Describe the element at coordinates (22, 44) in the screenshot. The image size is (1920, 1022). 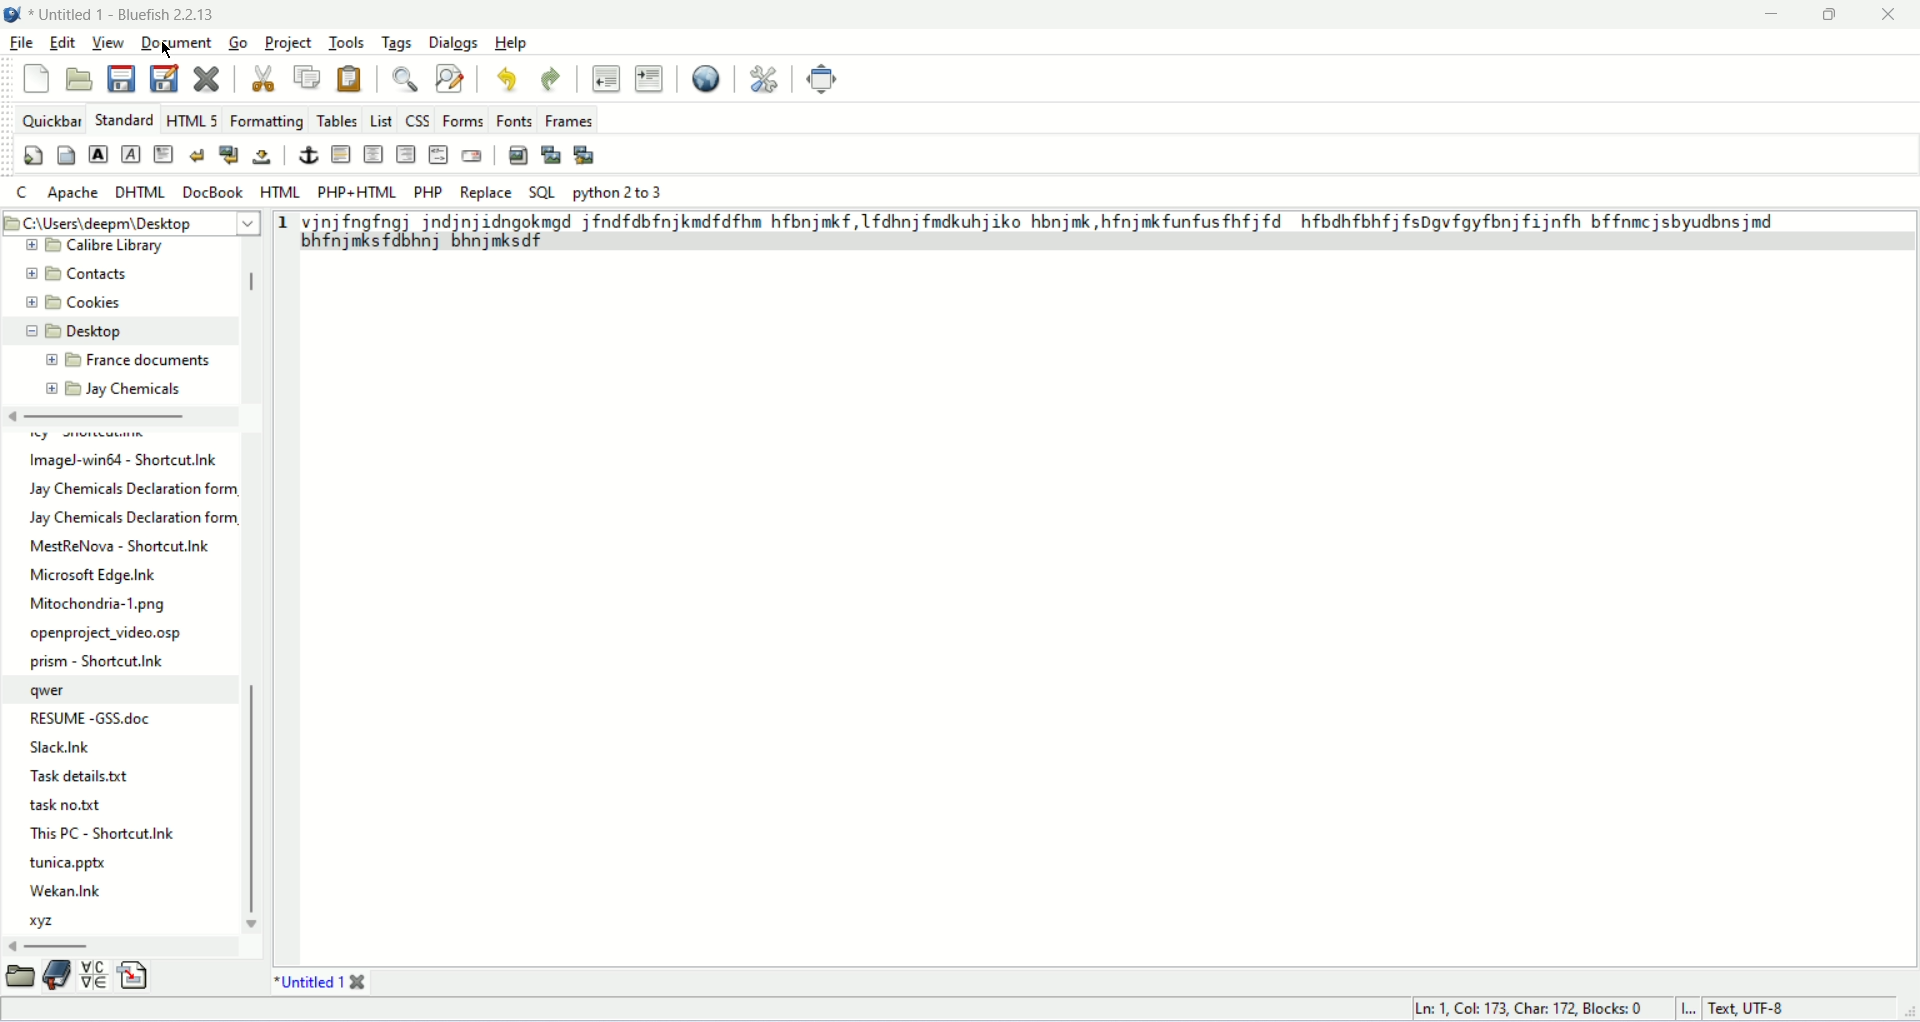
I see `file` at that location.